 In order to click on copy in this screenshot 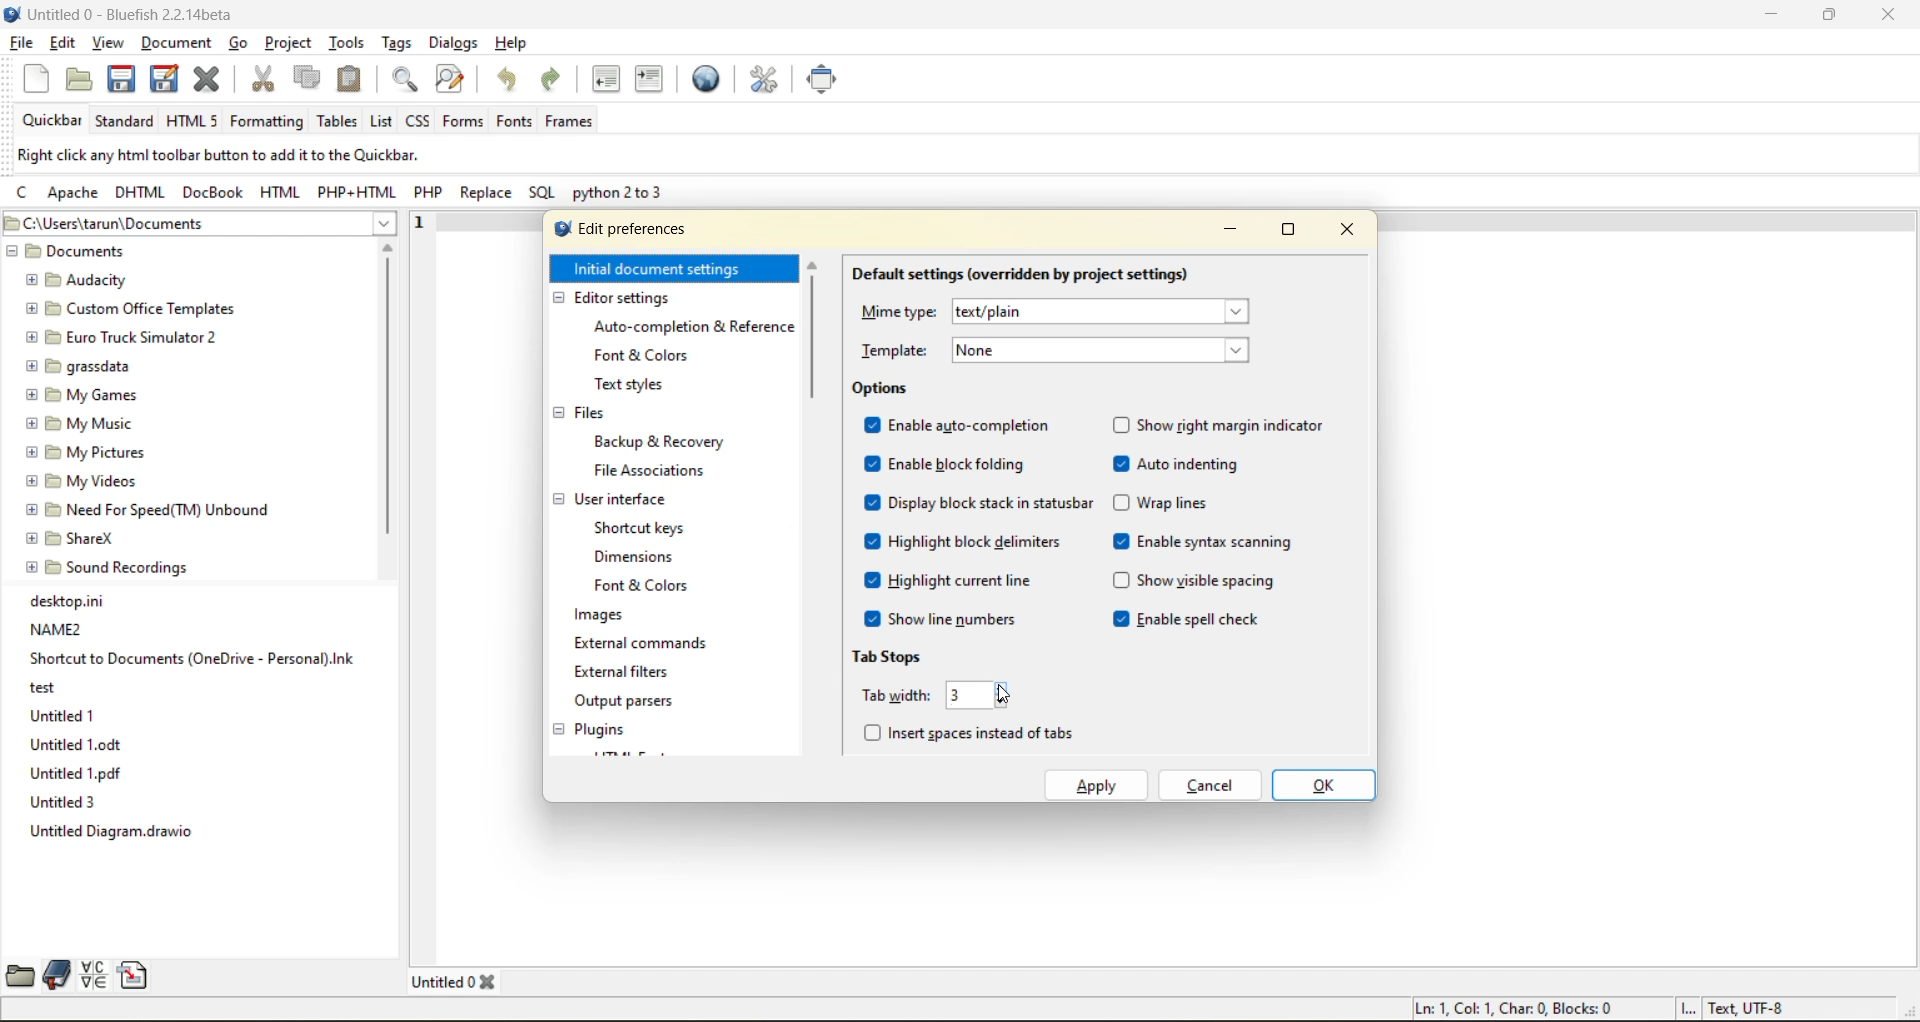, I will do `click(307, 78)`.